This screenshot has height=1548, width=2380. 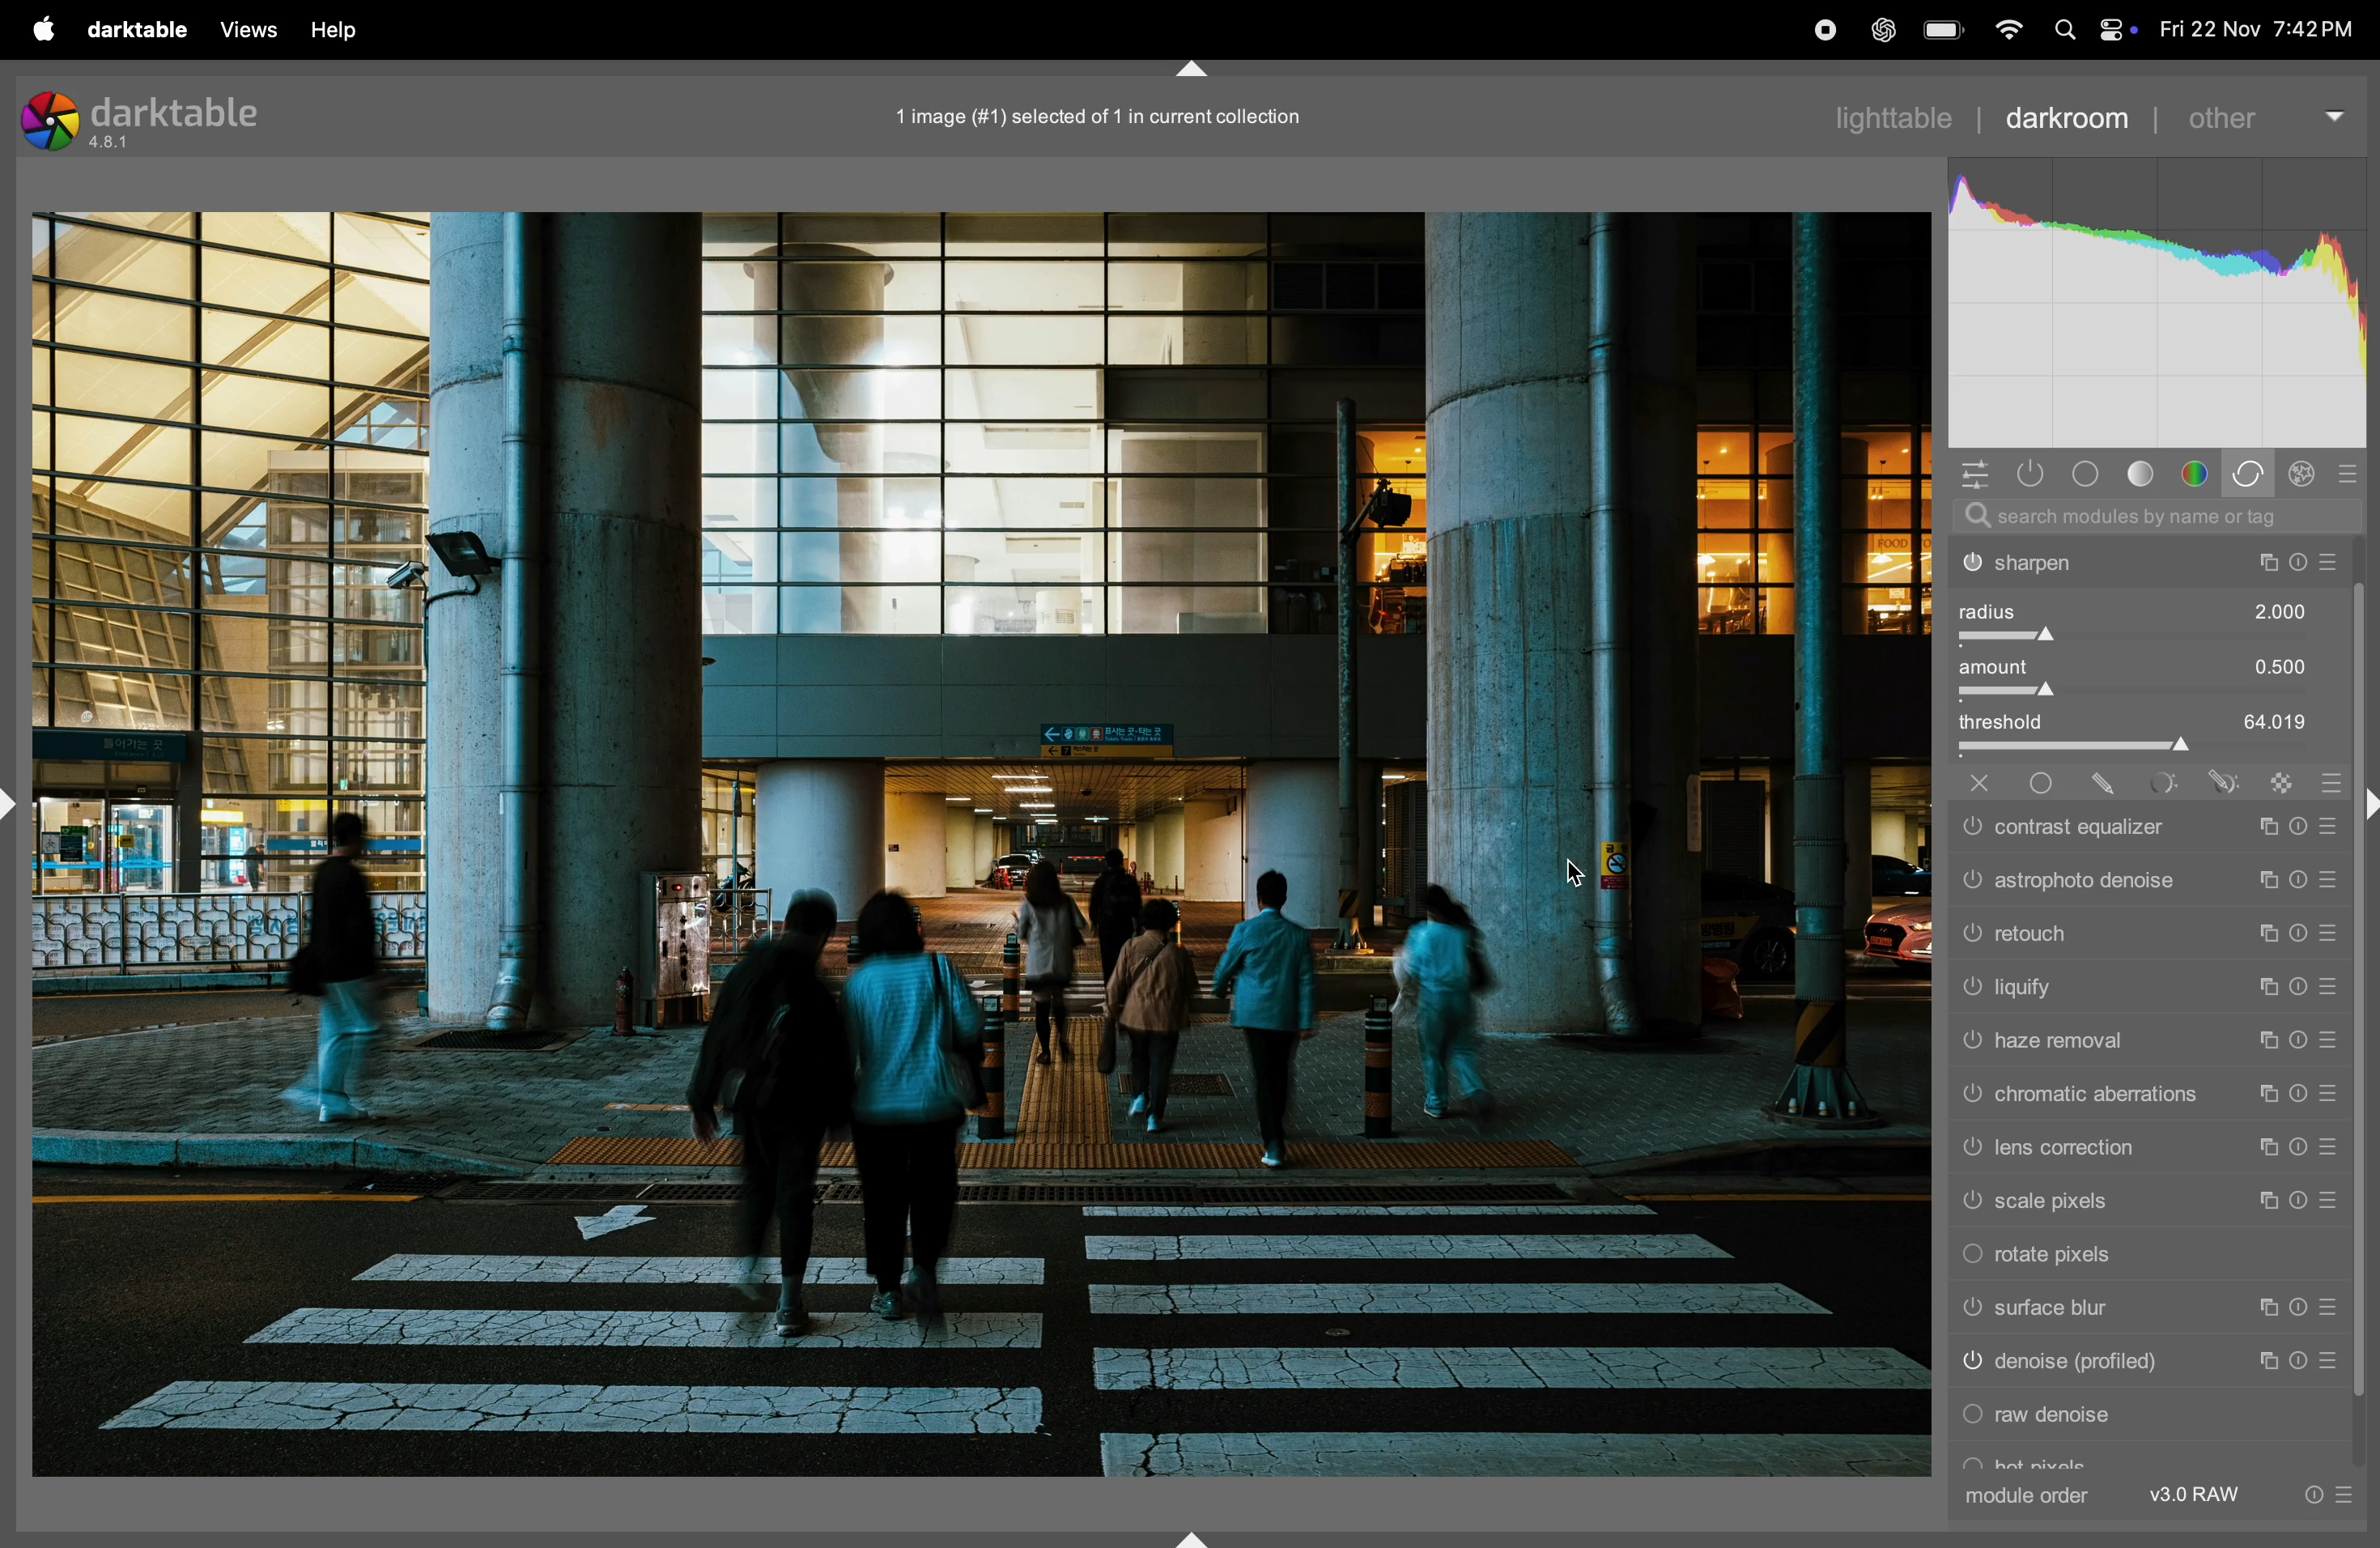 What do you see at coordinates (2147, 934) in the screenshot?
I see `retouch` at bounding box center [2147, 934].